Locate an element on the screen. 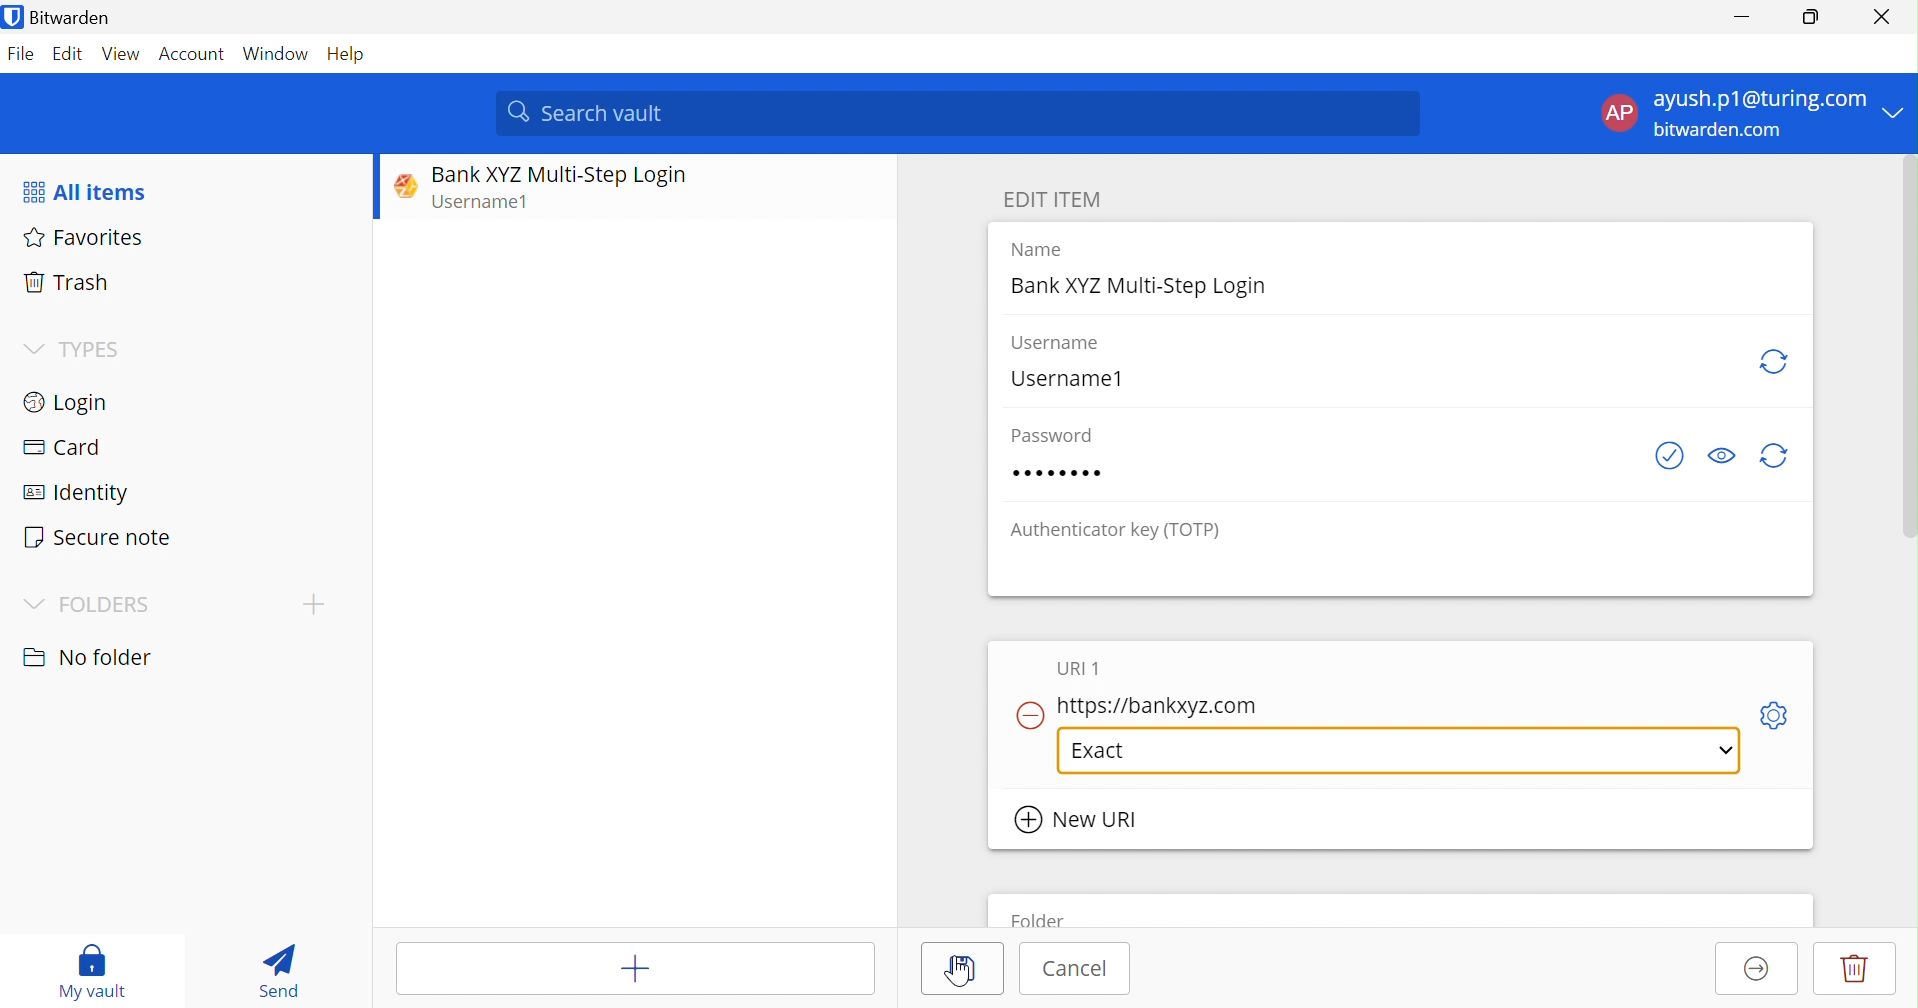 The width and height of the screenshot is (1918, 1008). EDIT ITEM is located at coordinates (1057, 200).